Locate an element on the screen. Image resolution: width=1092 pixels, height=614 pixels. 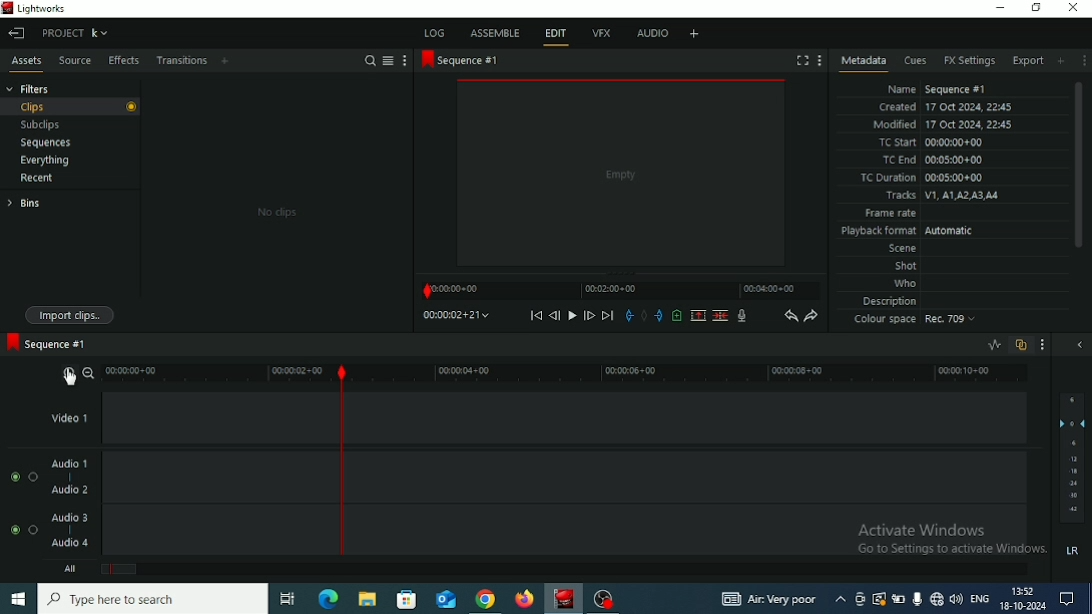
Charging, plugged in is located at coordinates (898, 599).